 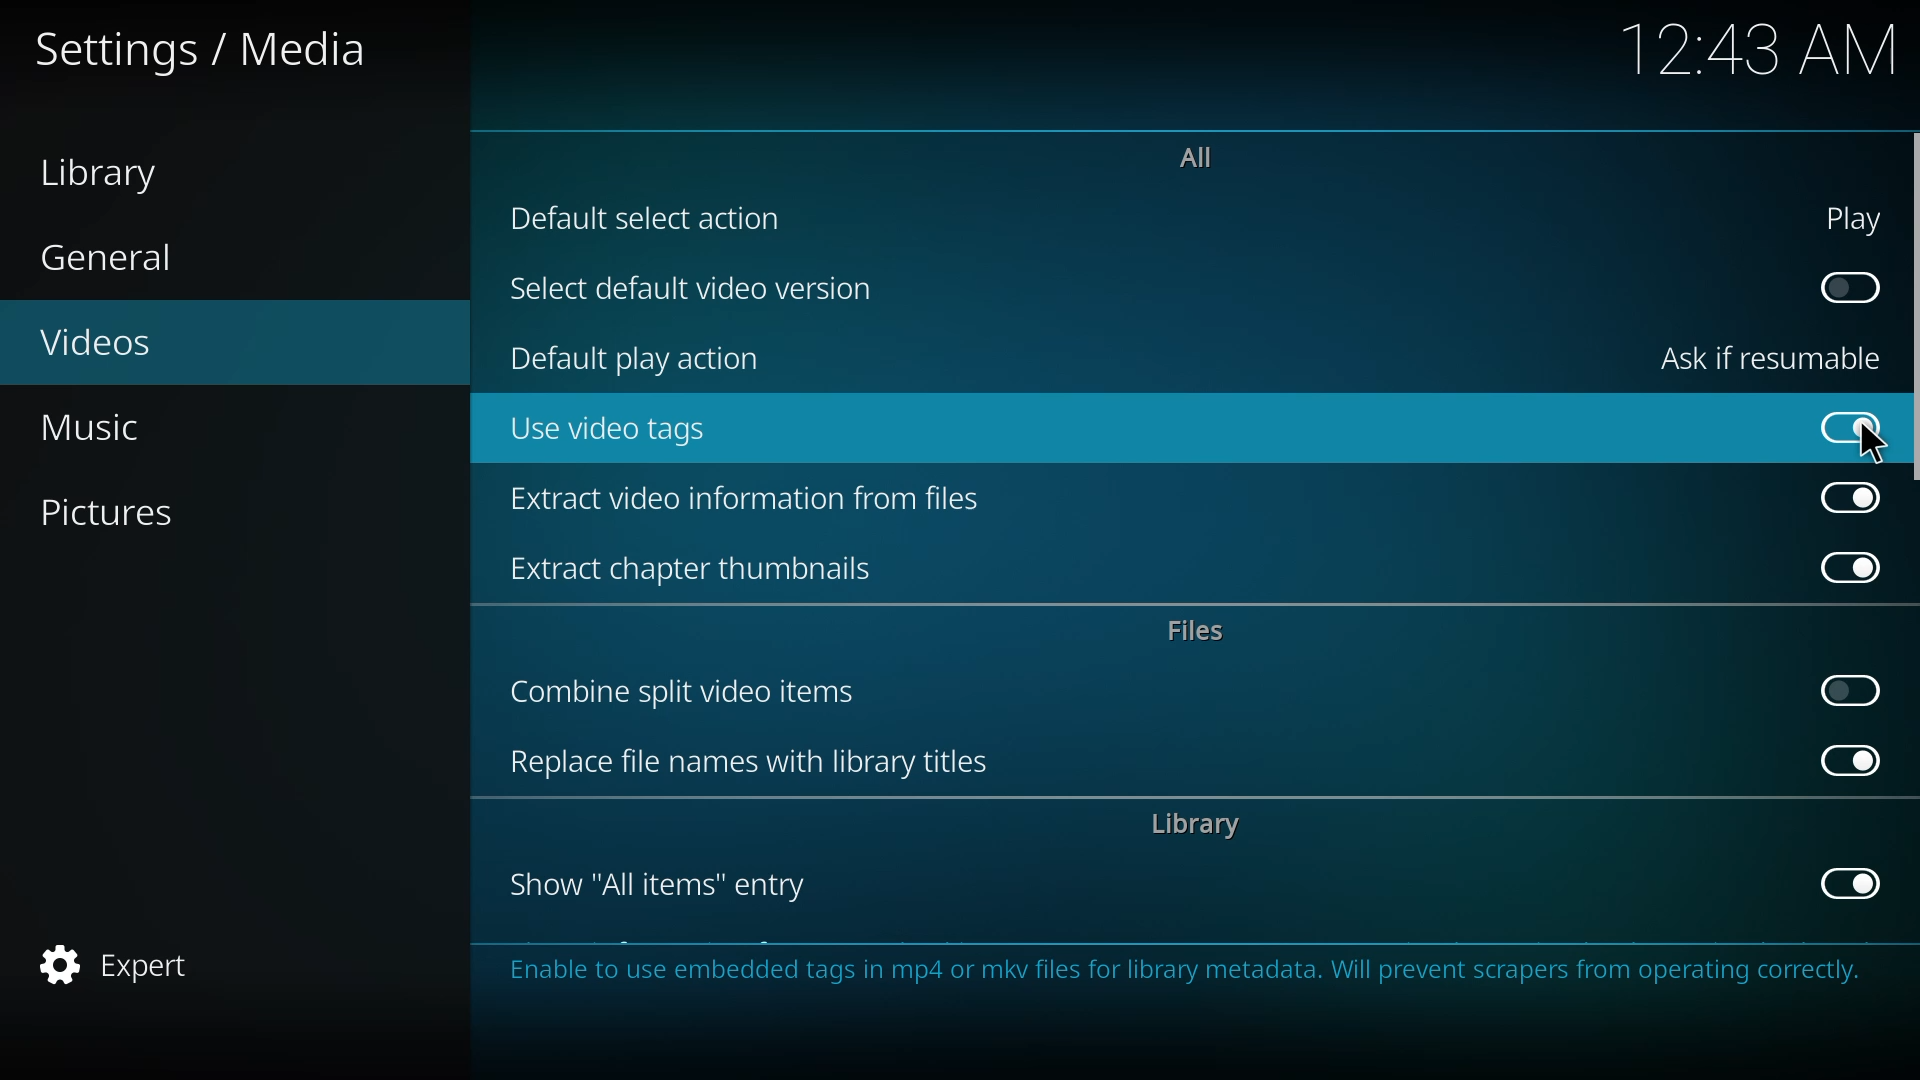 What do you see at coordinates (1849, 689) in the screenshot?
I see `click to enable` at bounding box center [1849, 689].